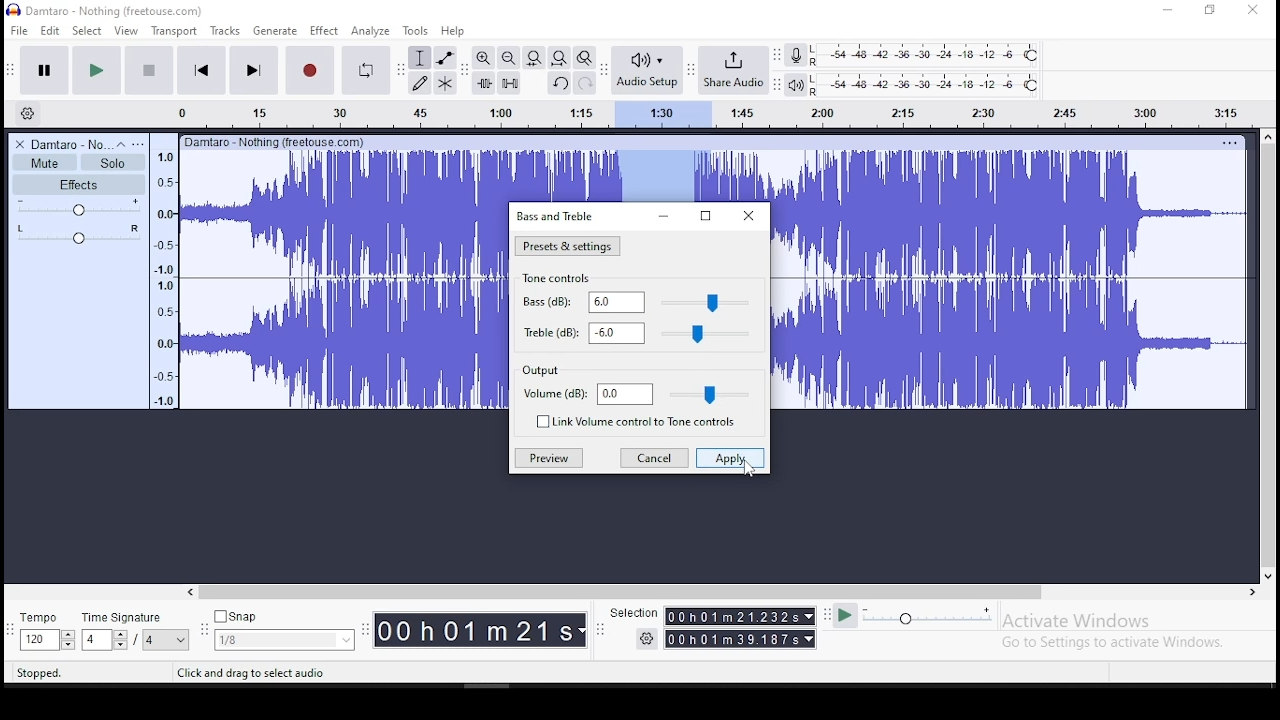  I want to click on track's timing, so click(640, 176).